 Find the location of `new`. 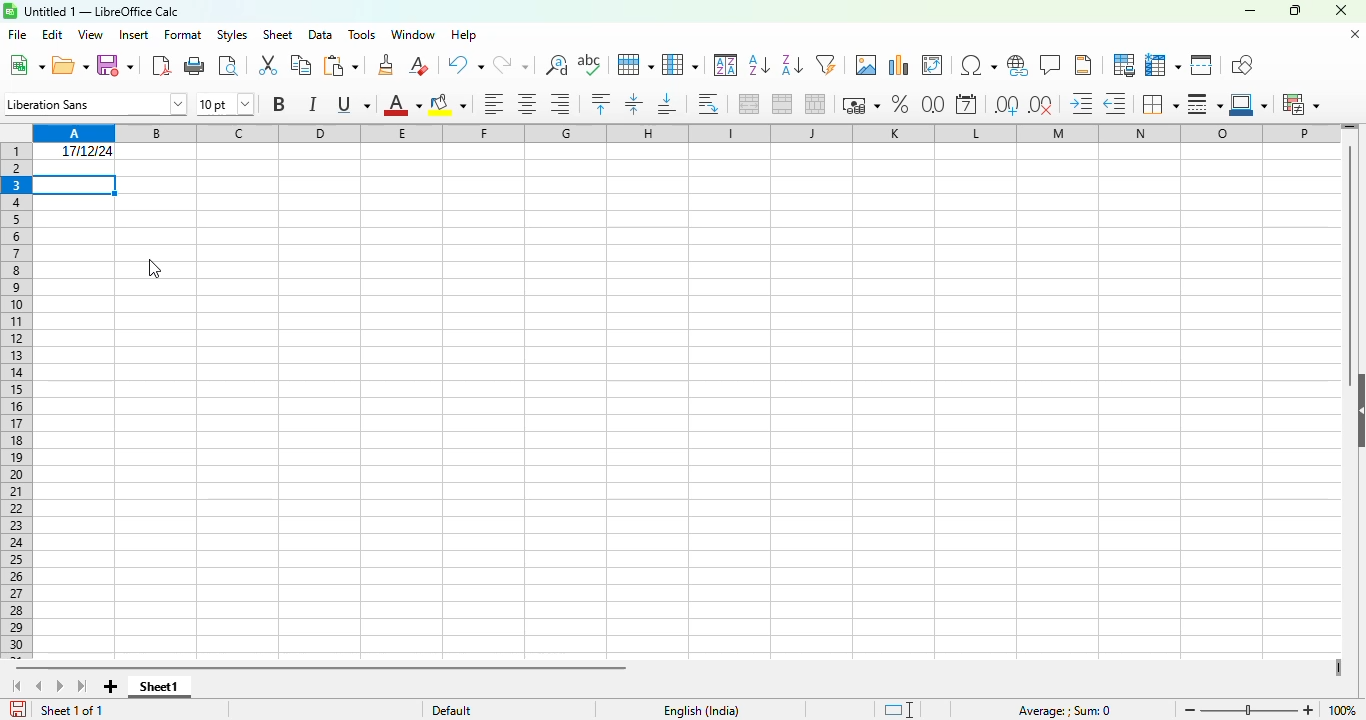

new is located at coordinates (26, 65).